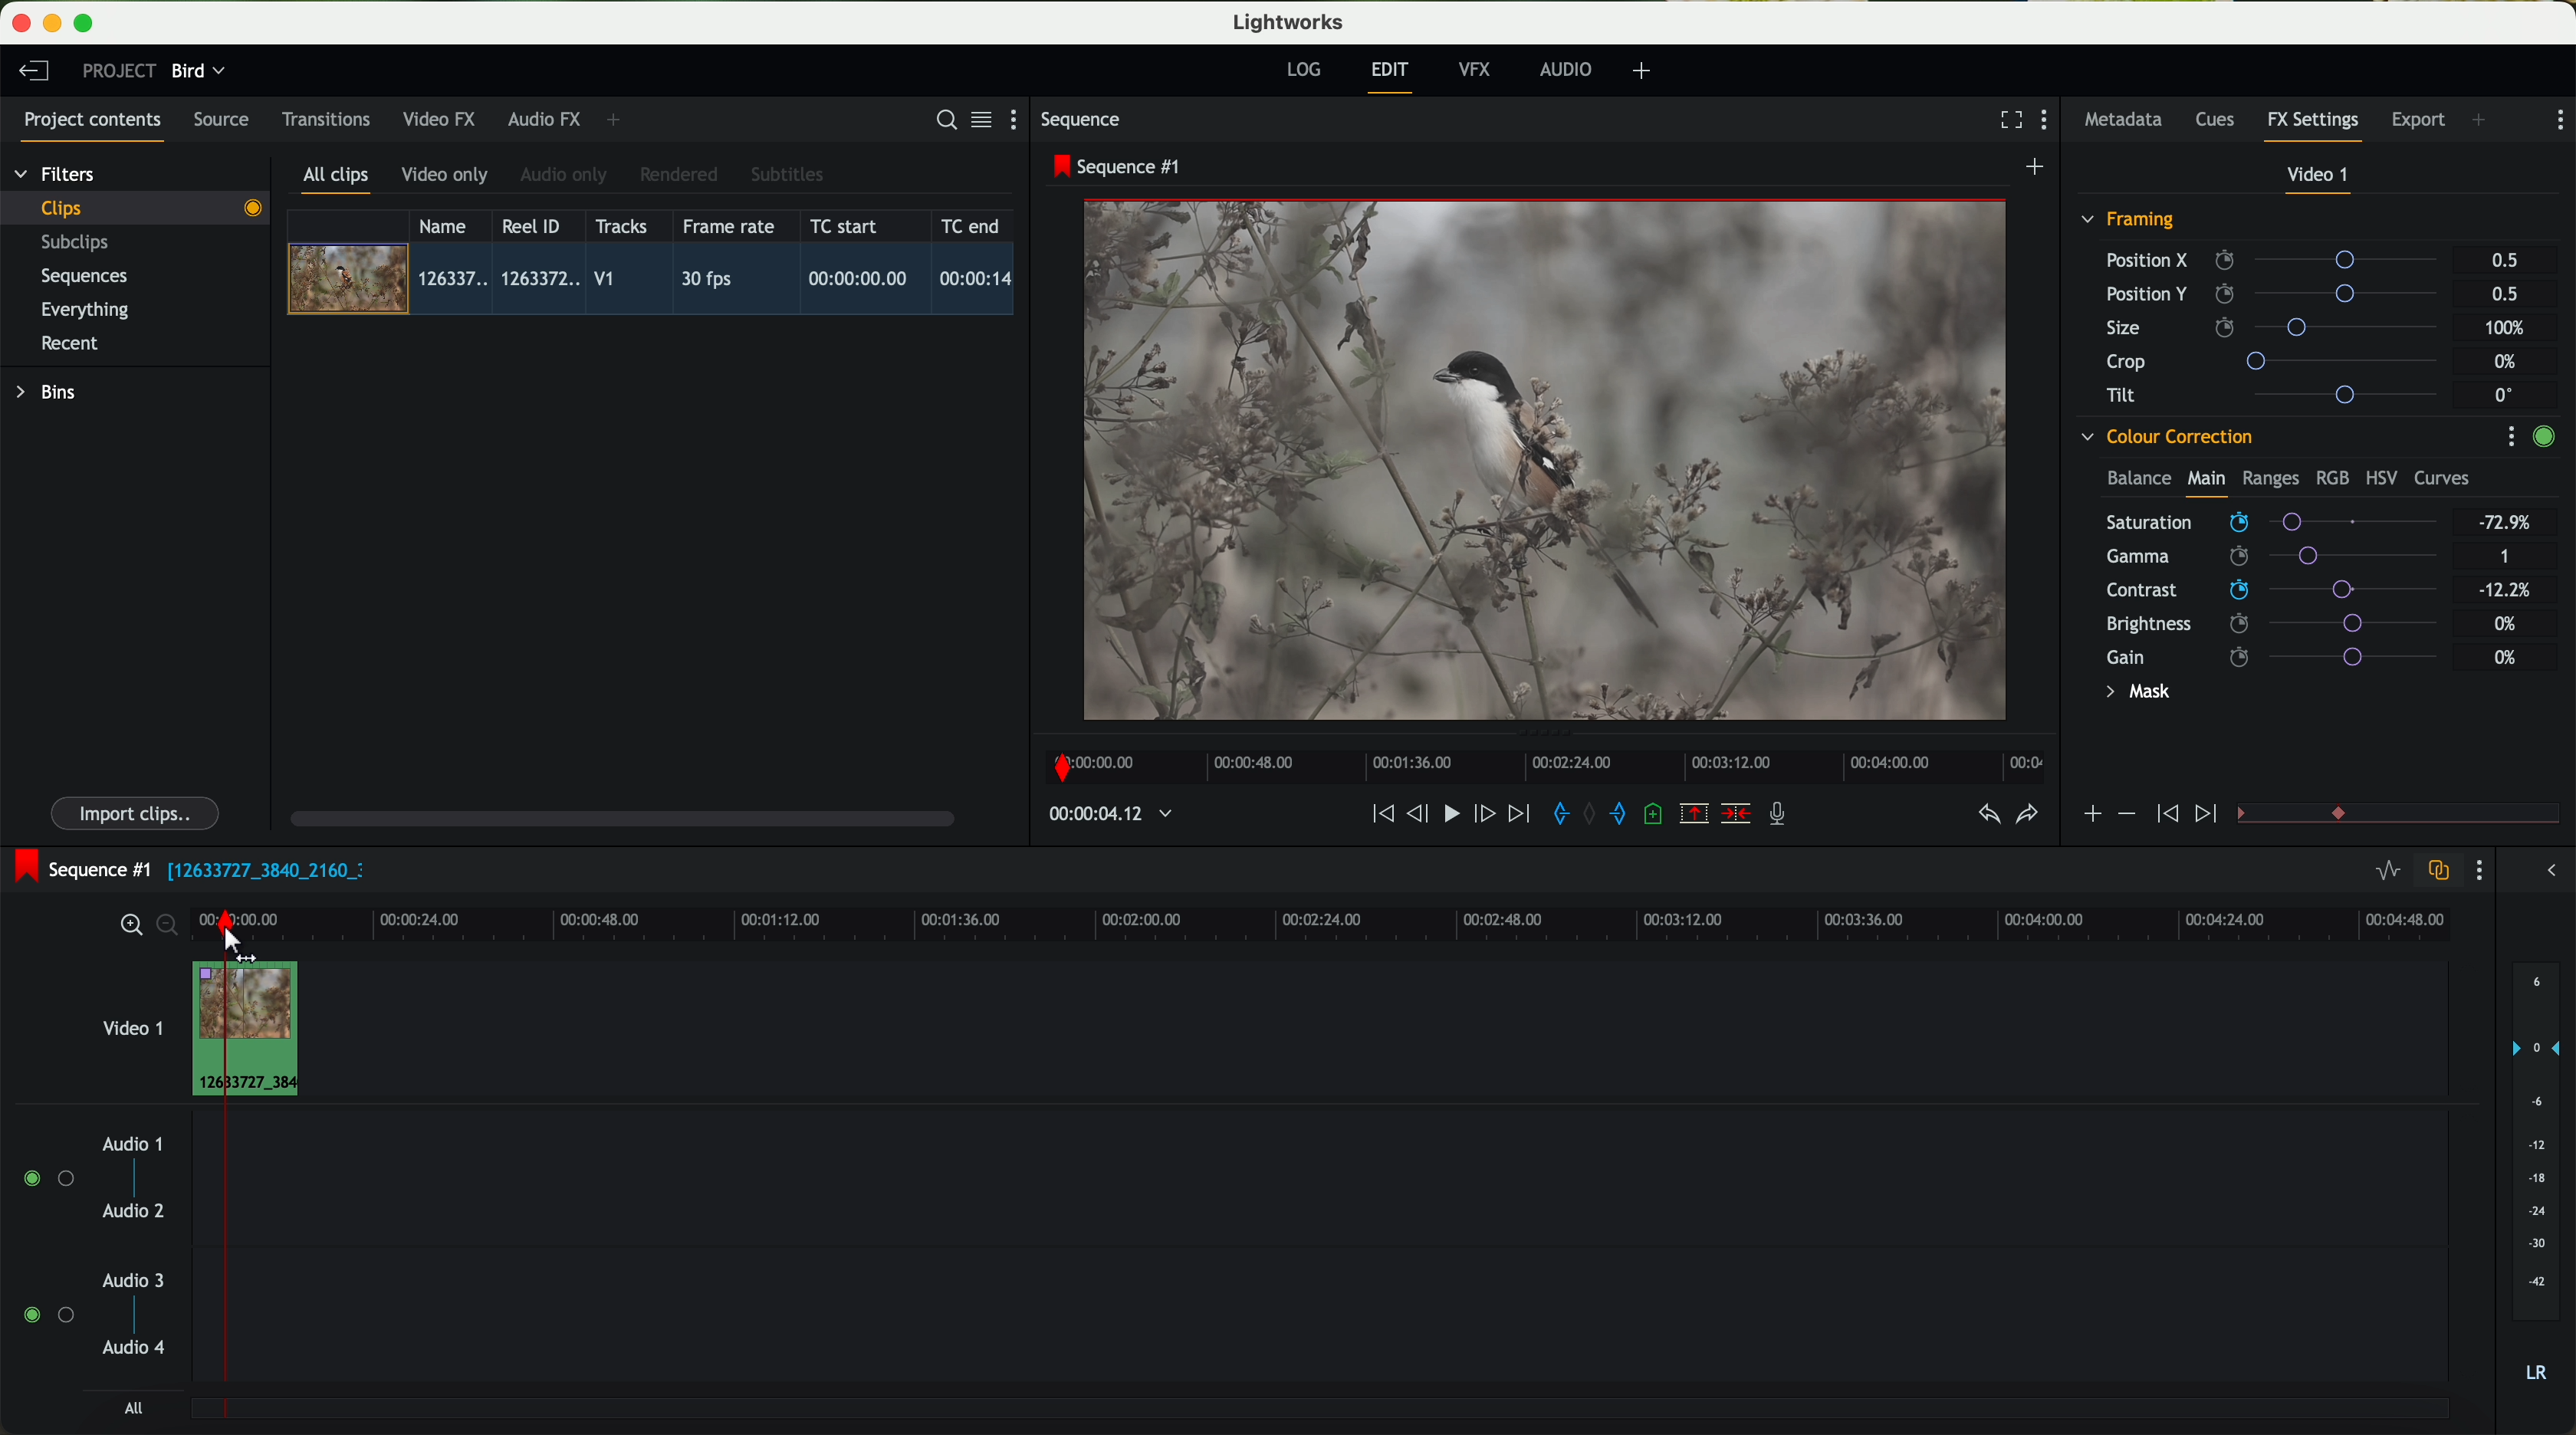  What do you see at coordinates (1119, 166) in the screenshot?
I see `sequence #1` at bounding box center [1119, 166].